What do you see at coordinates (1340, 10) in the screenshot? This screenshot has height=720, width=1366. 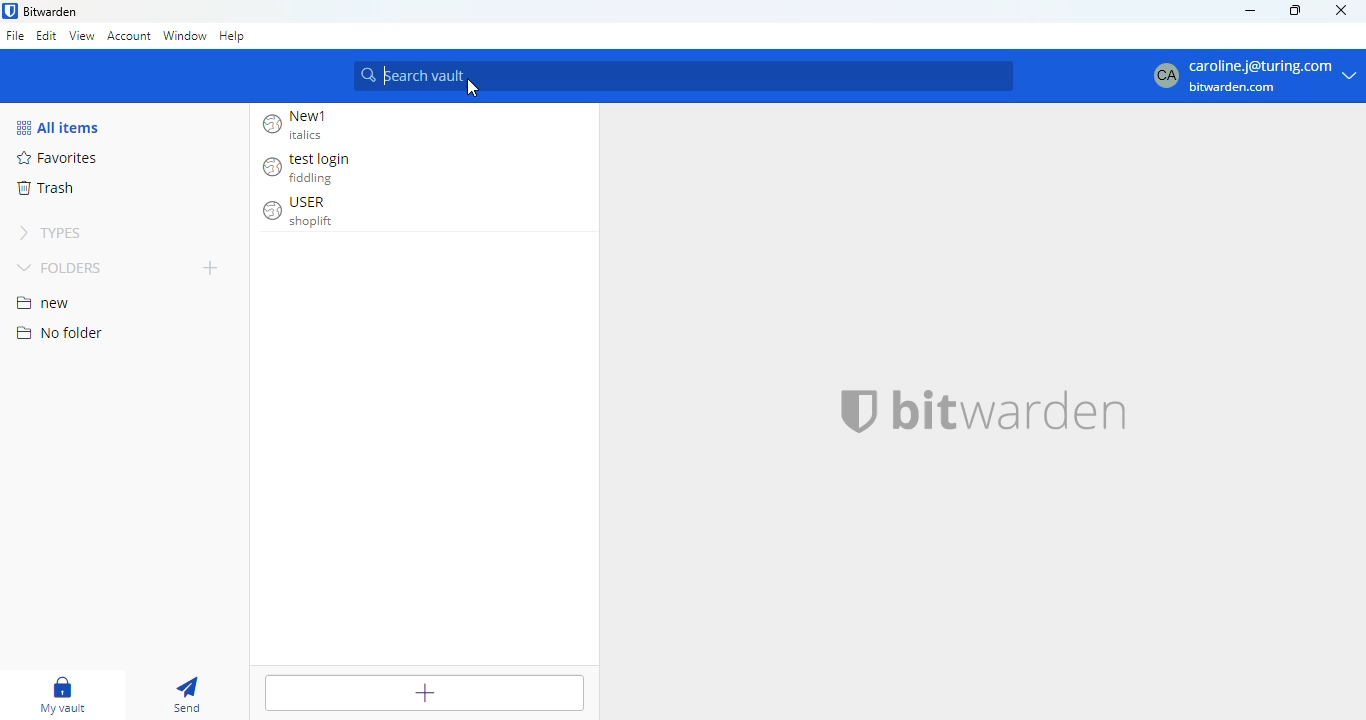 I see `close` at bounding box center [1340, 10].